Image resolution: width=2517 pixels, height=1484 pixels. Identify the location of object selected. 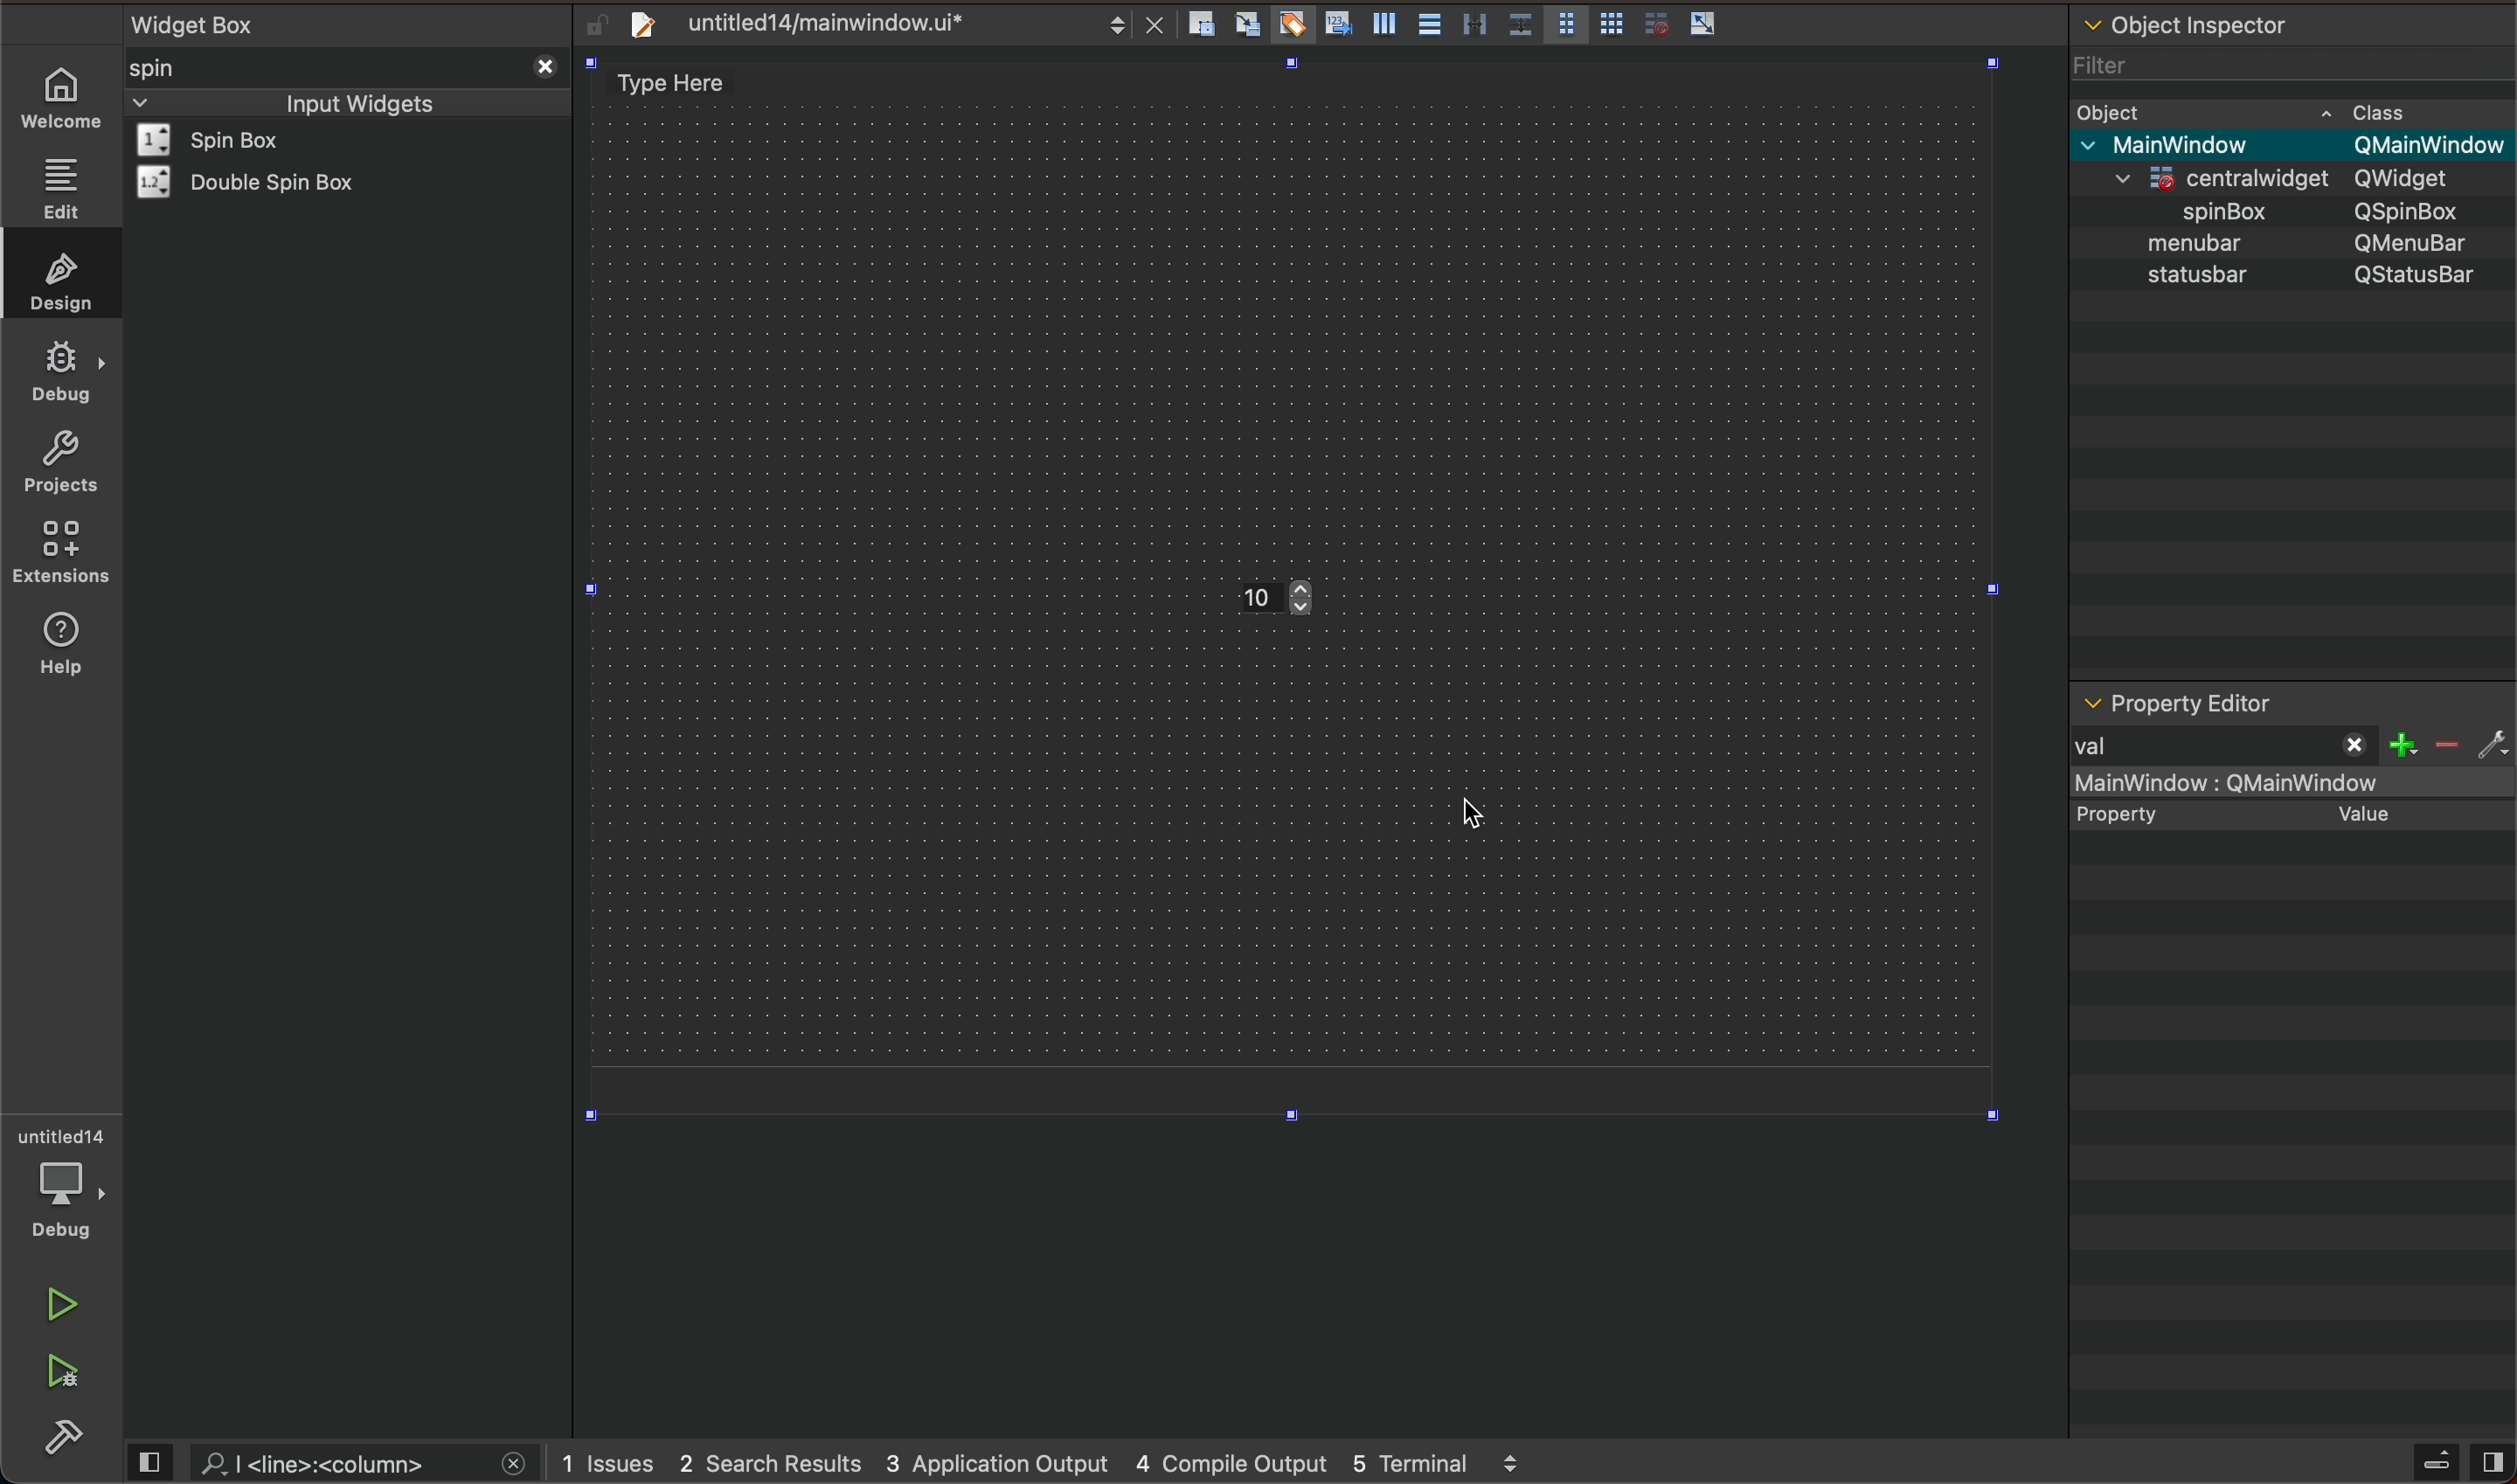
(2290, 784).